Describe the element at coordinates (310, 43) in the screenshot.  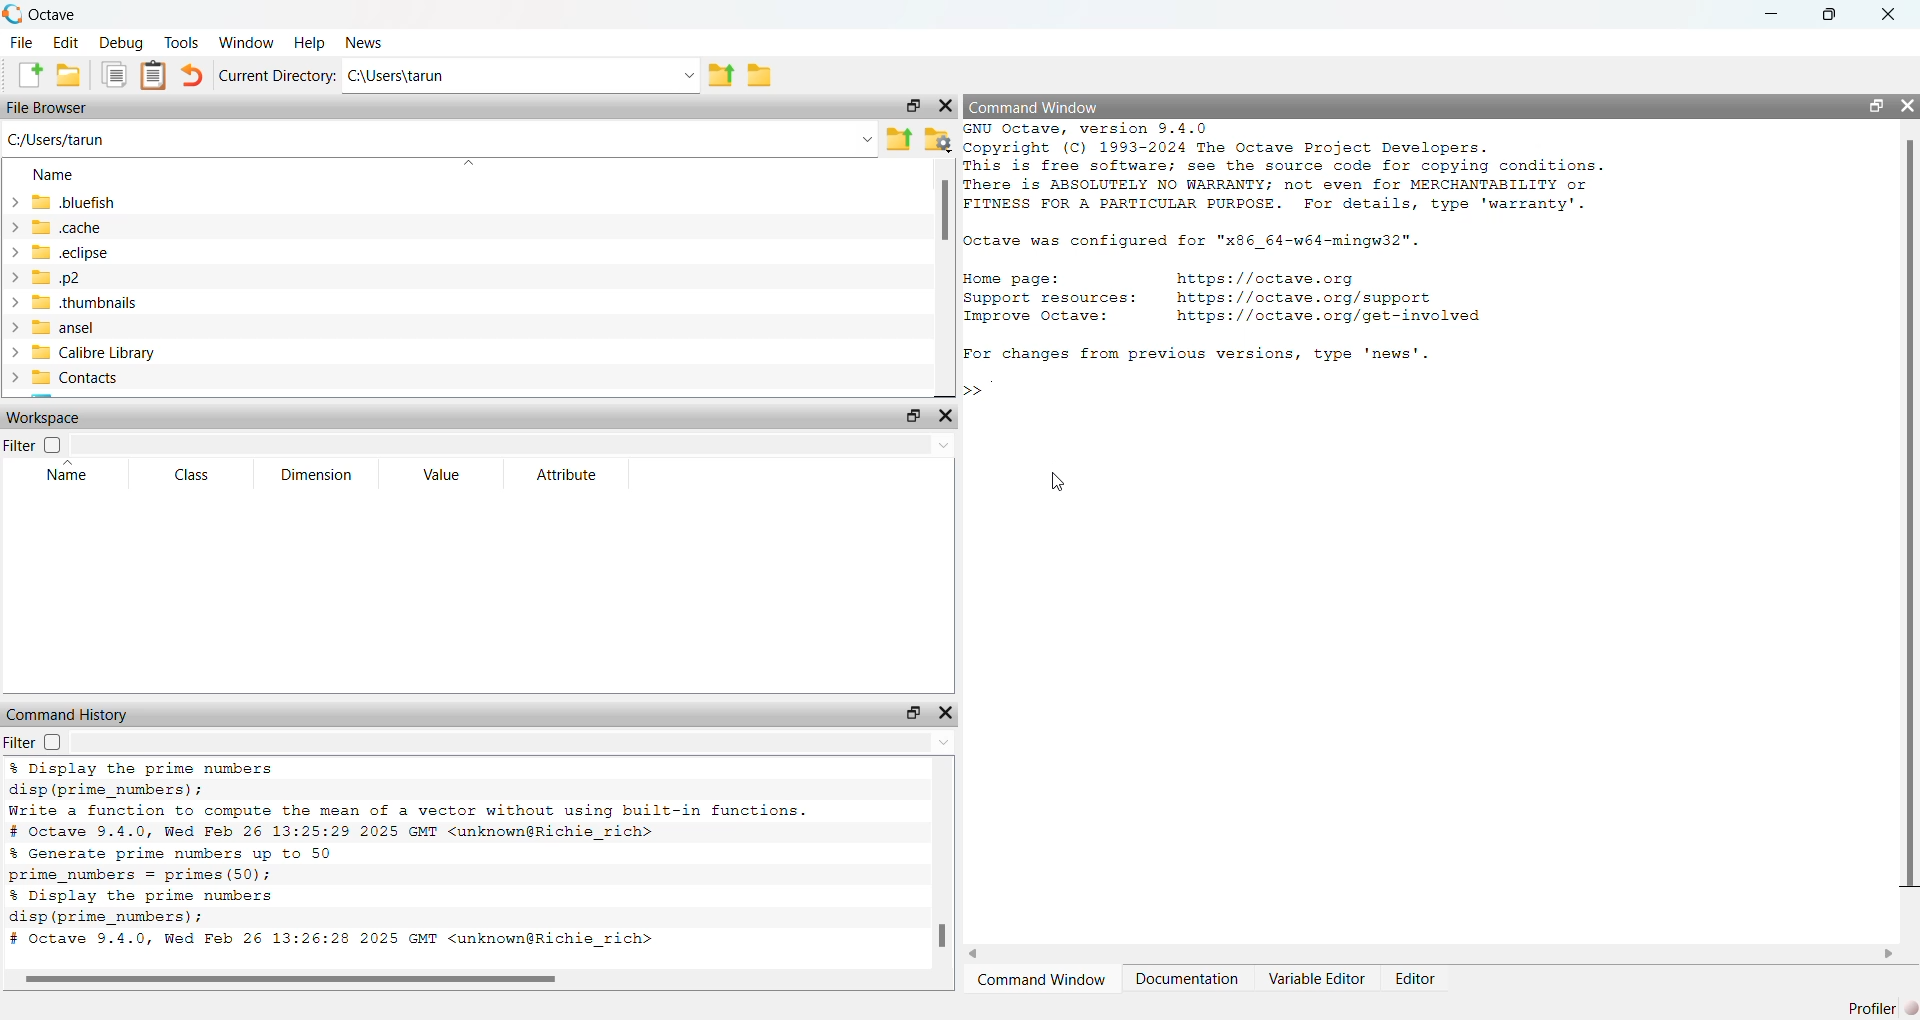
I see `Help` at that location.